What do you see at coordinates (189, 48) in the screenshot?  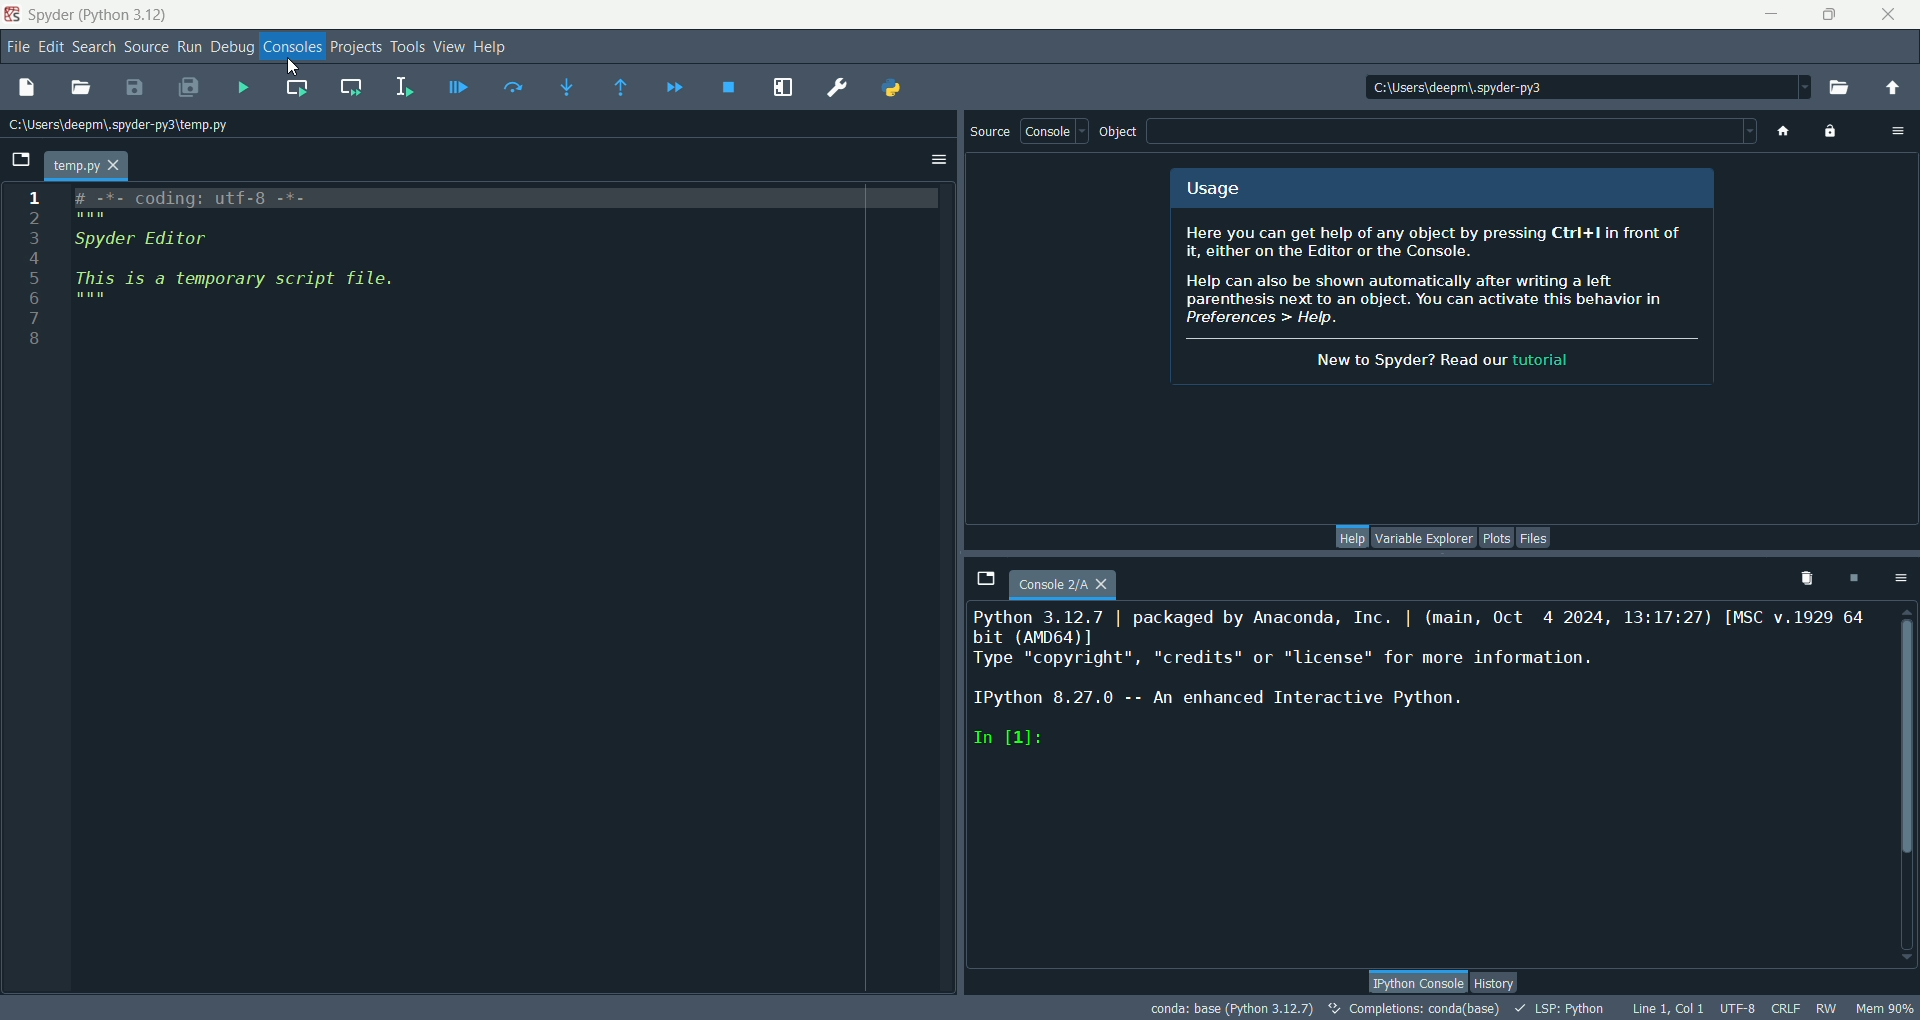 I see `run` at bounding box center [189, 48].